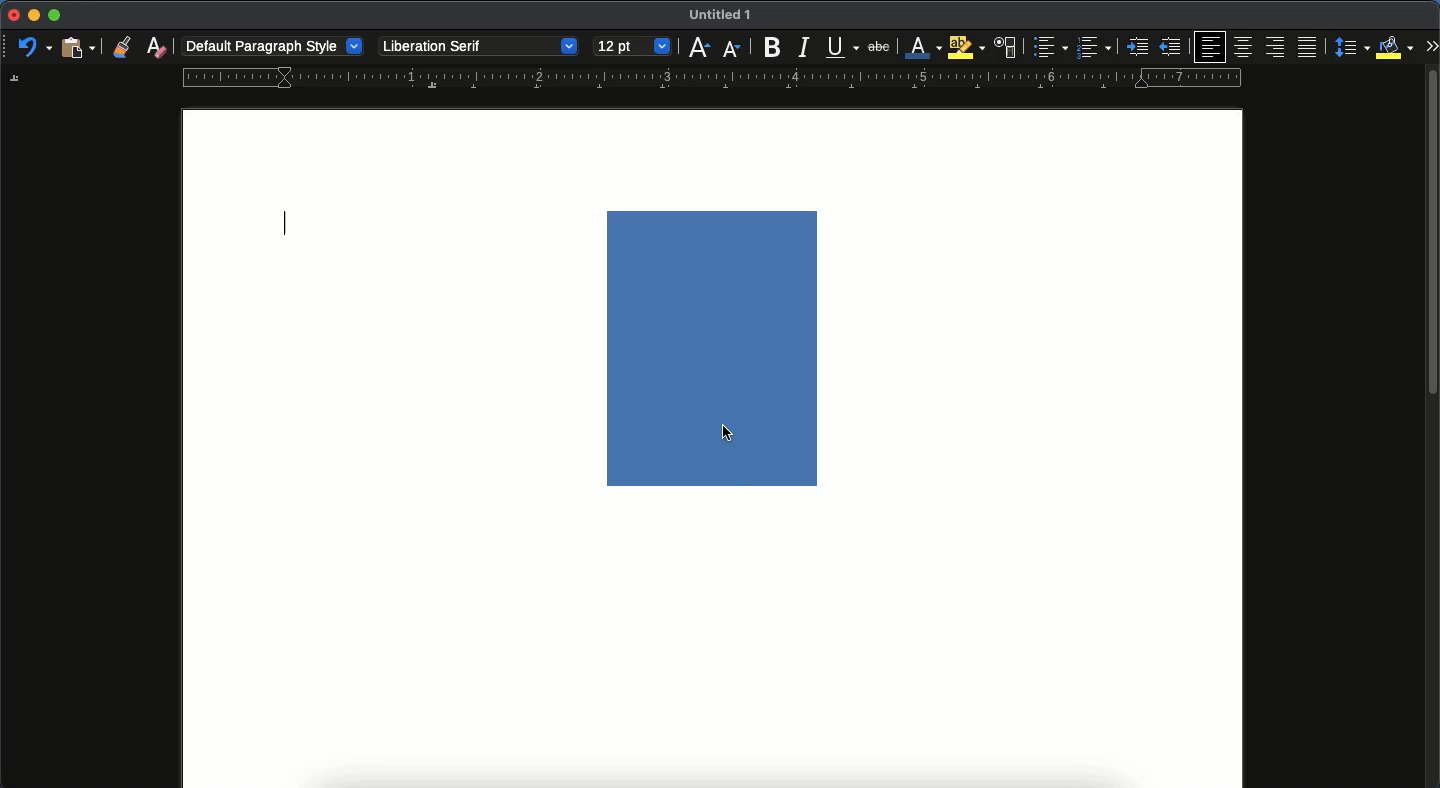  I want to click on center align, so click(1245, 47).